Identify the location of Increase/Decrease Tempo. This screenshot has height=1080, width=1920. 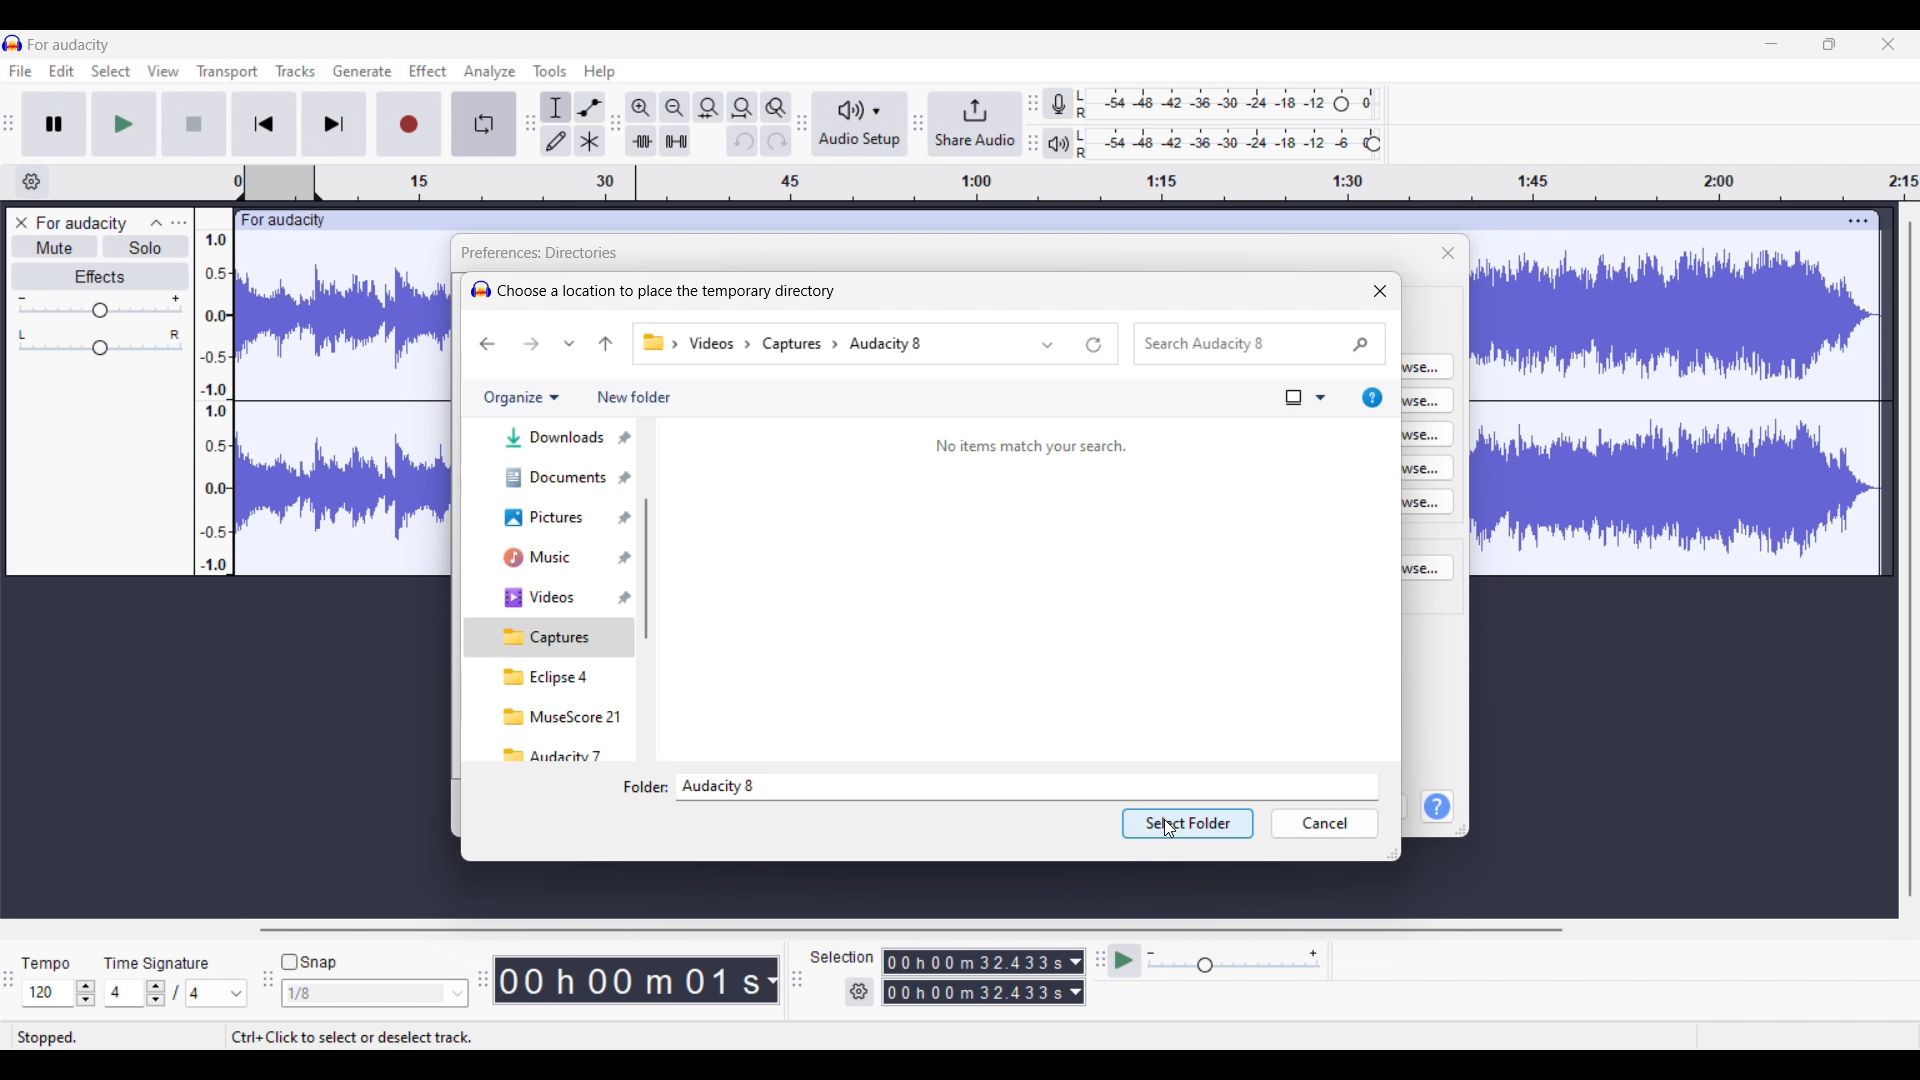
(86, 993).